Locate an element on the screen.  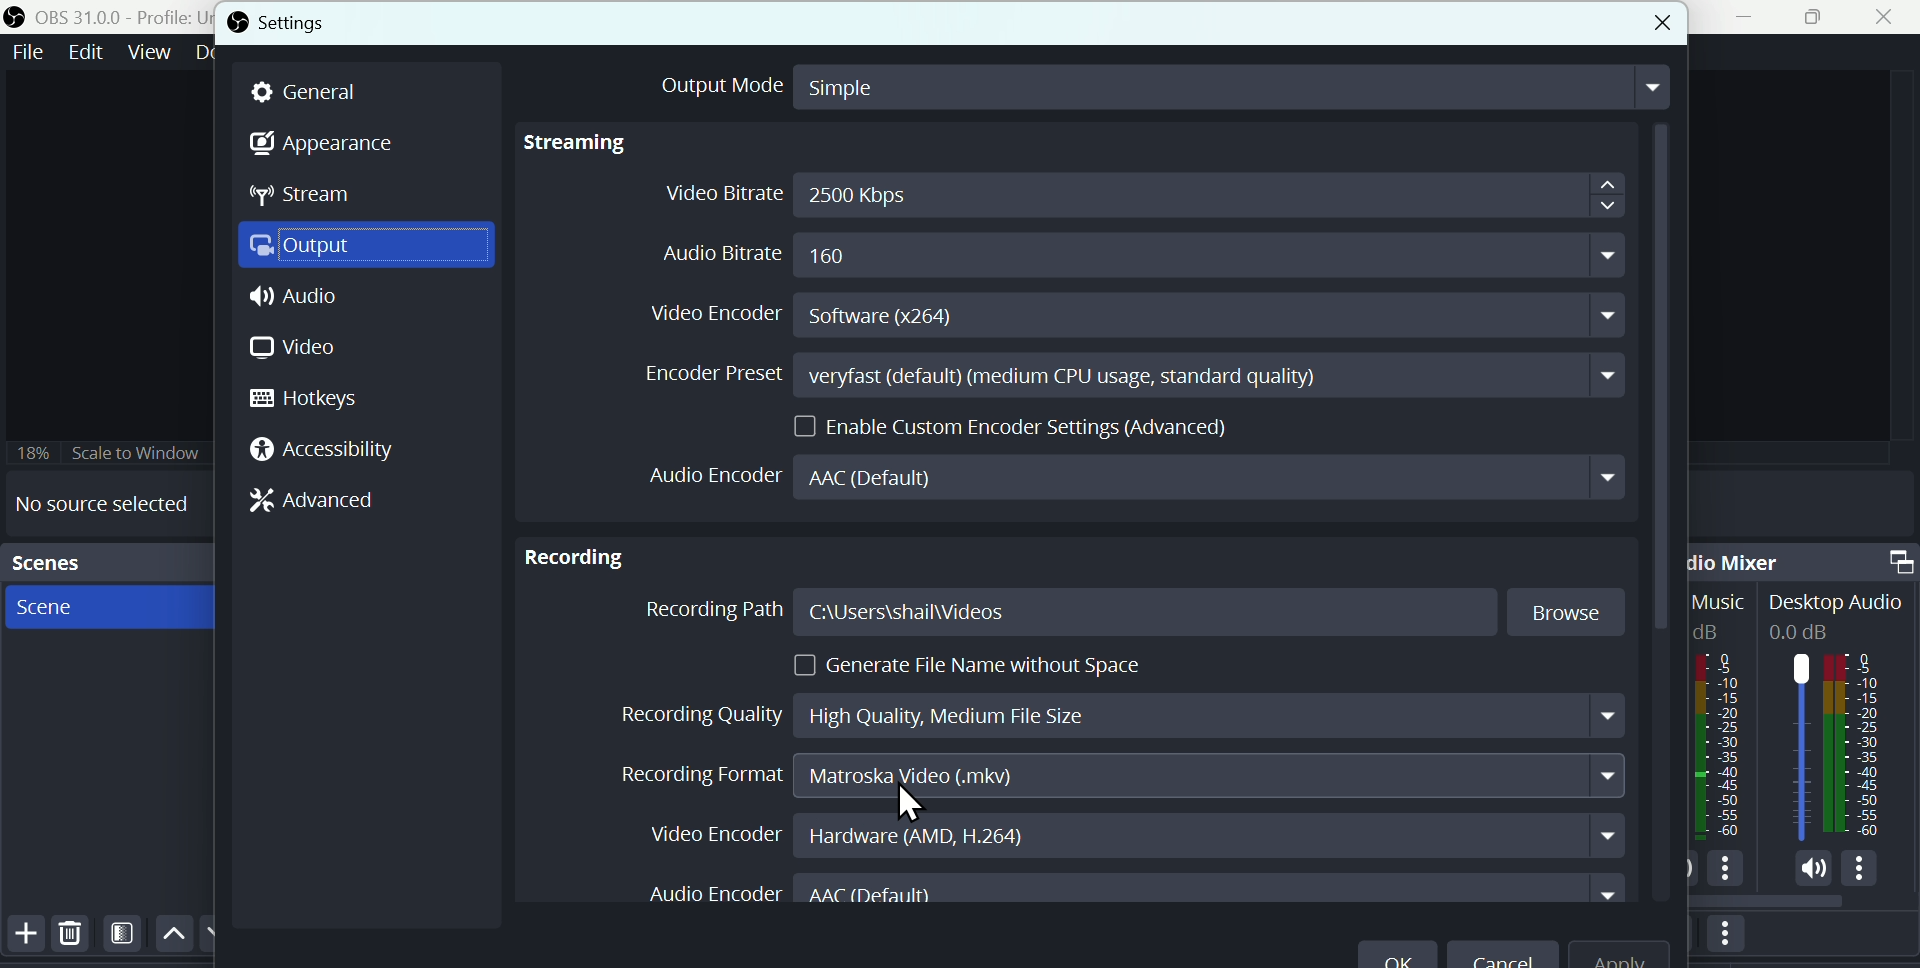
file is located at coordinates (26, 58).